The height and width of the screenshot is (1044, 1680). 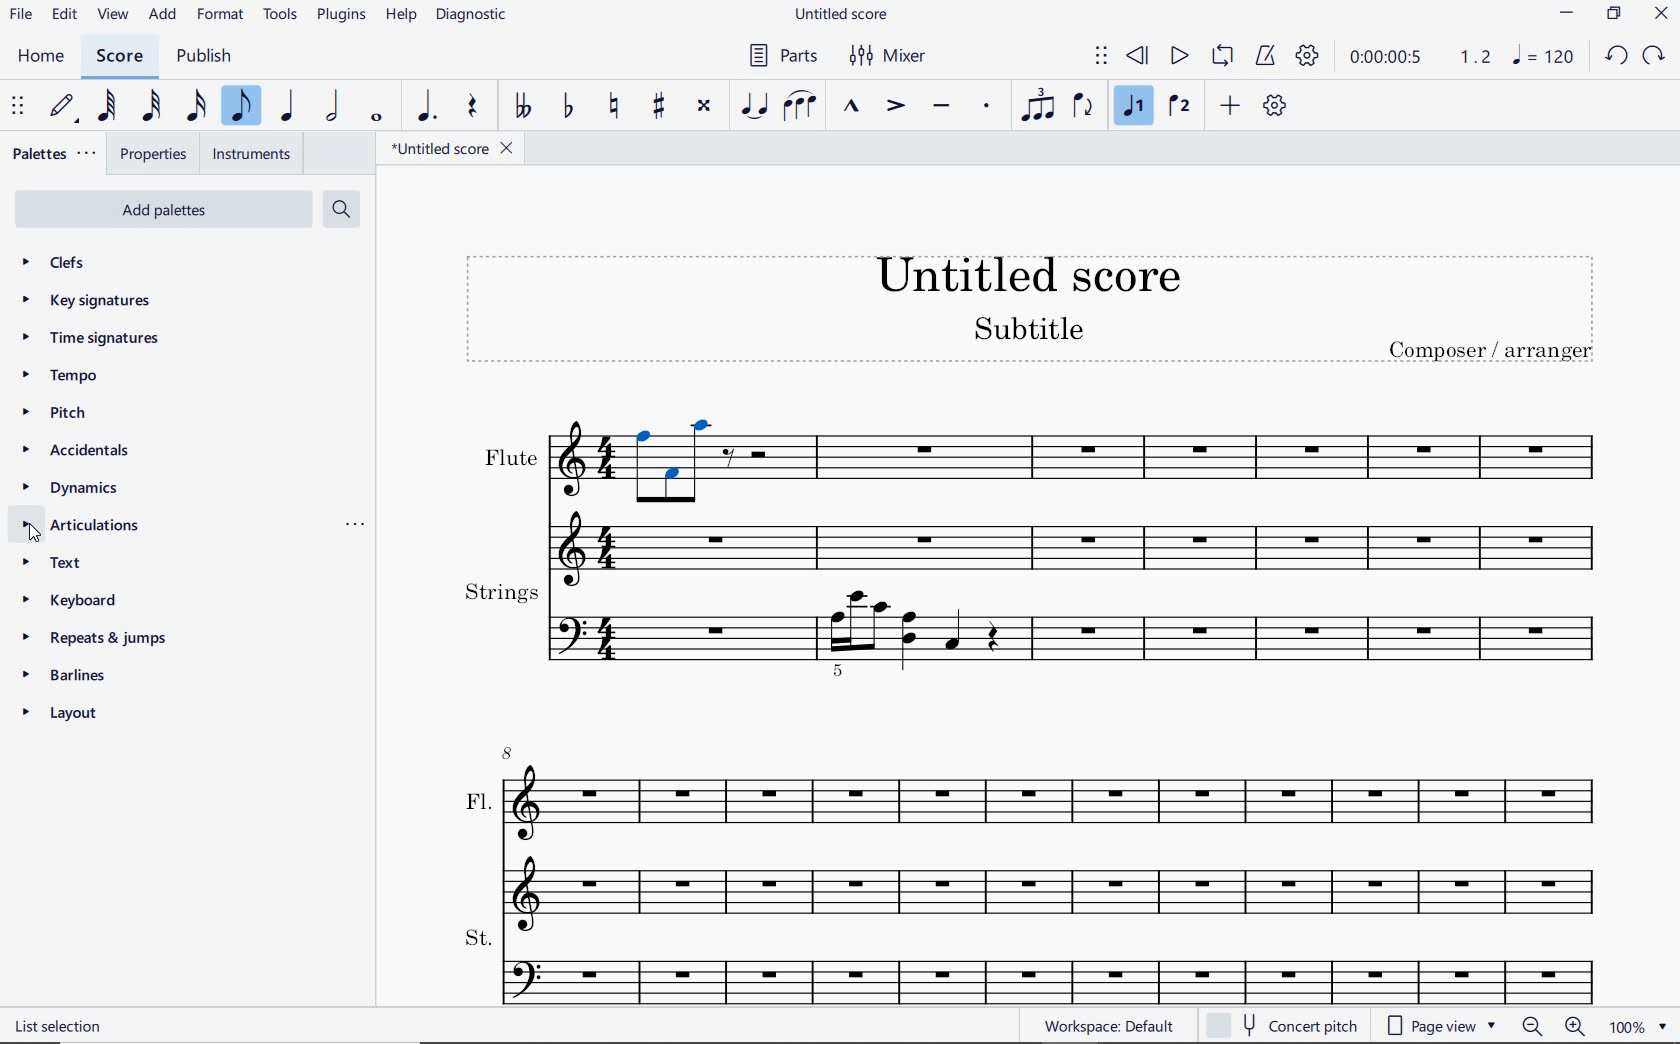 I want to click on REST, so click(x=473, y=108).